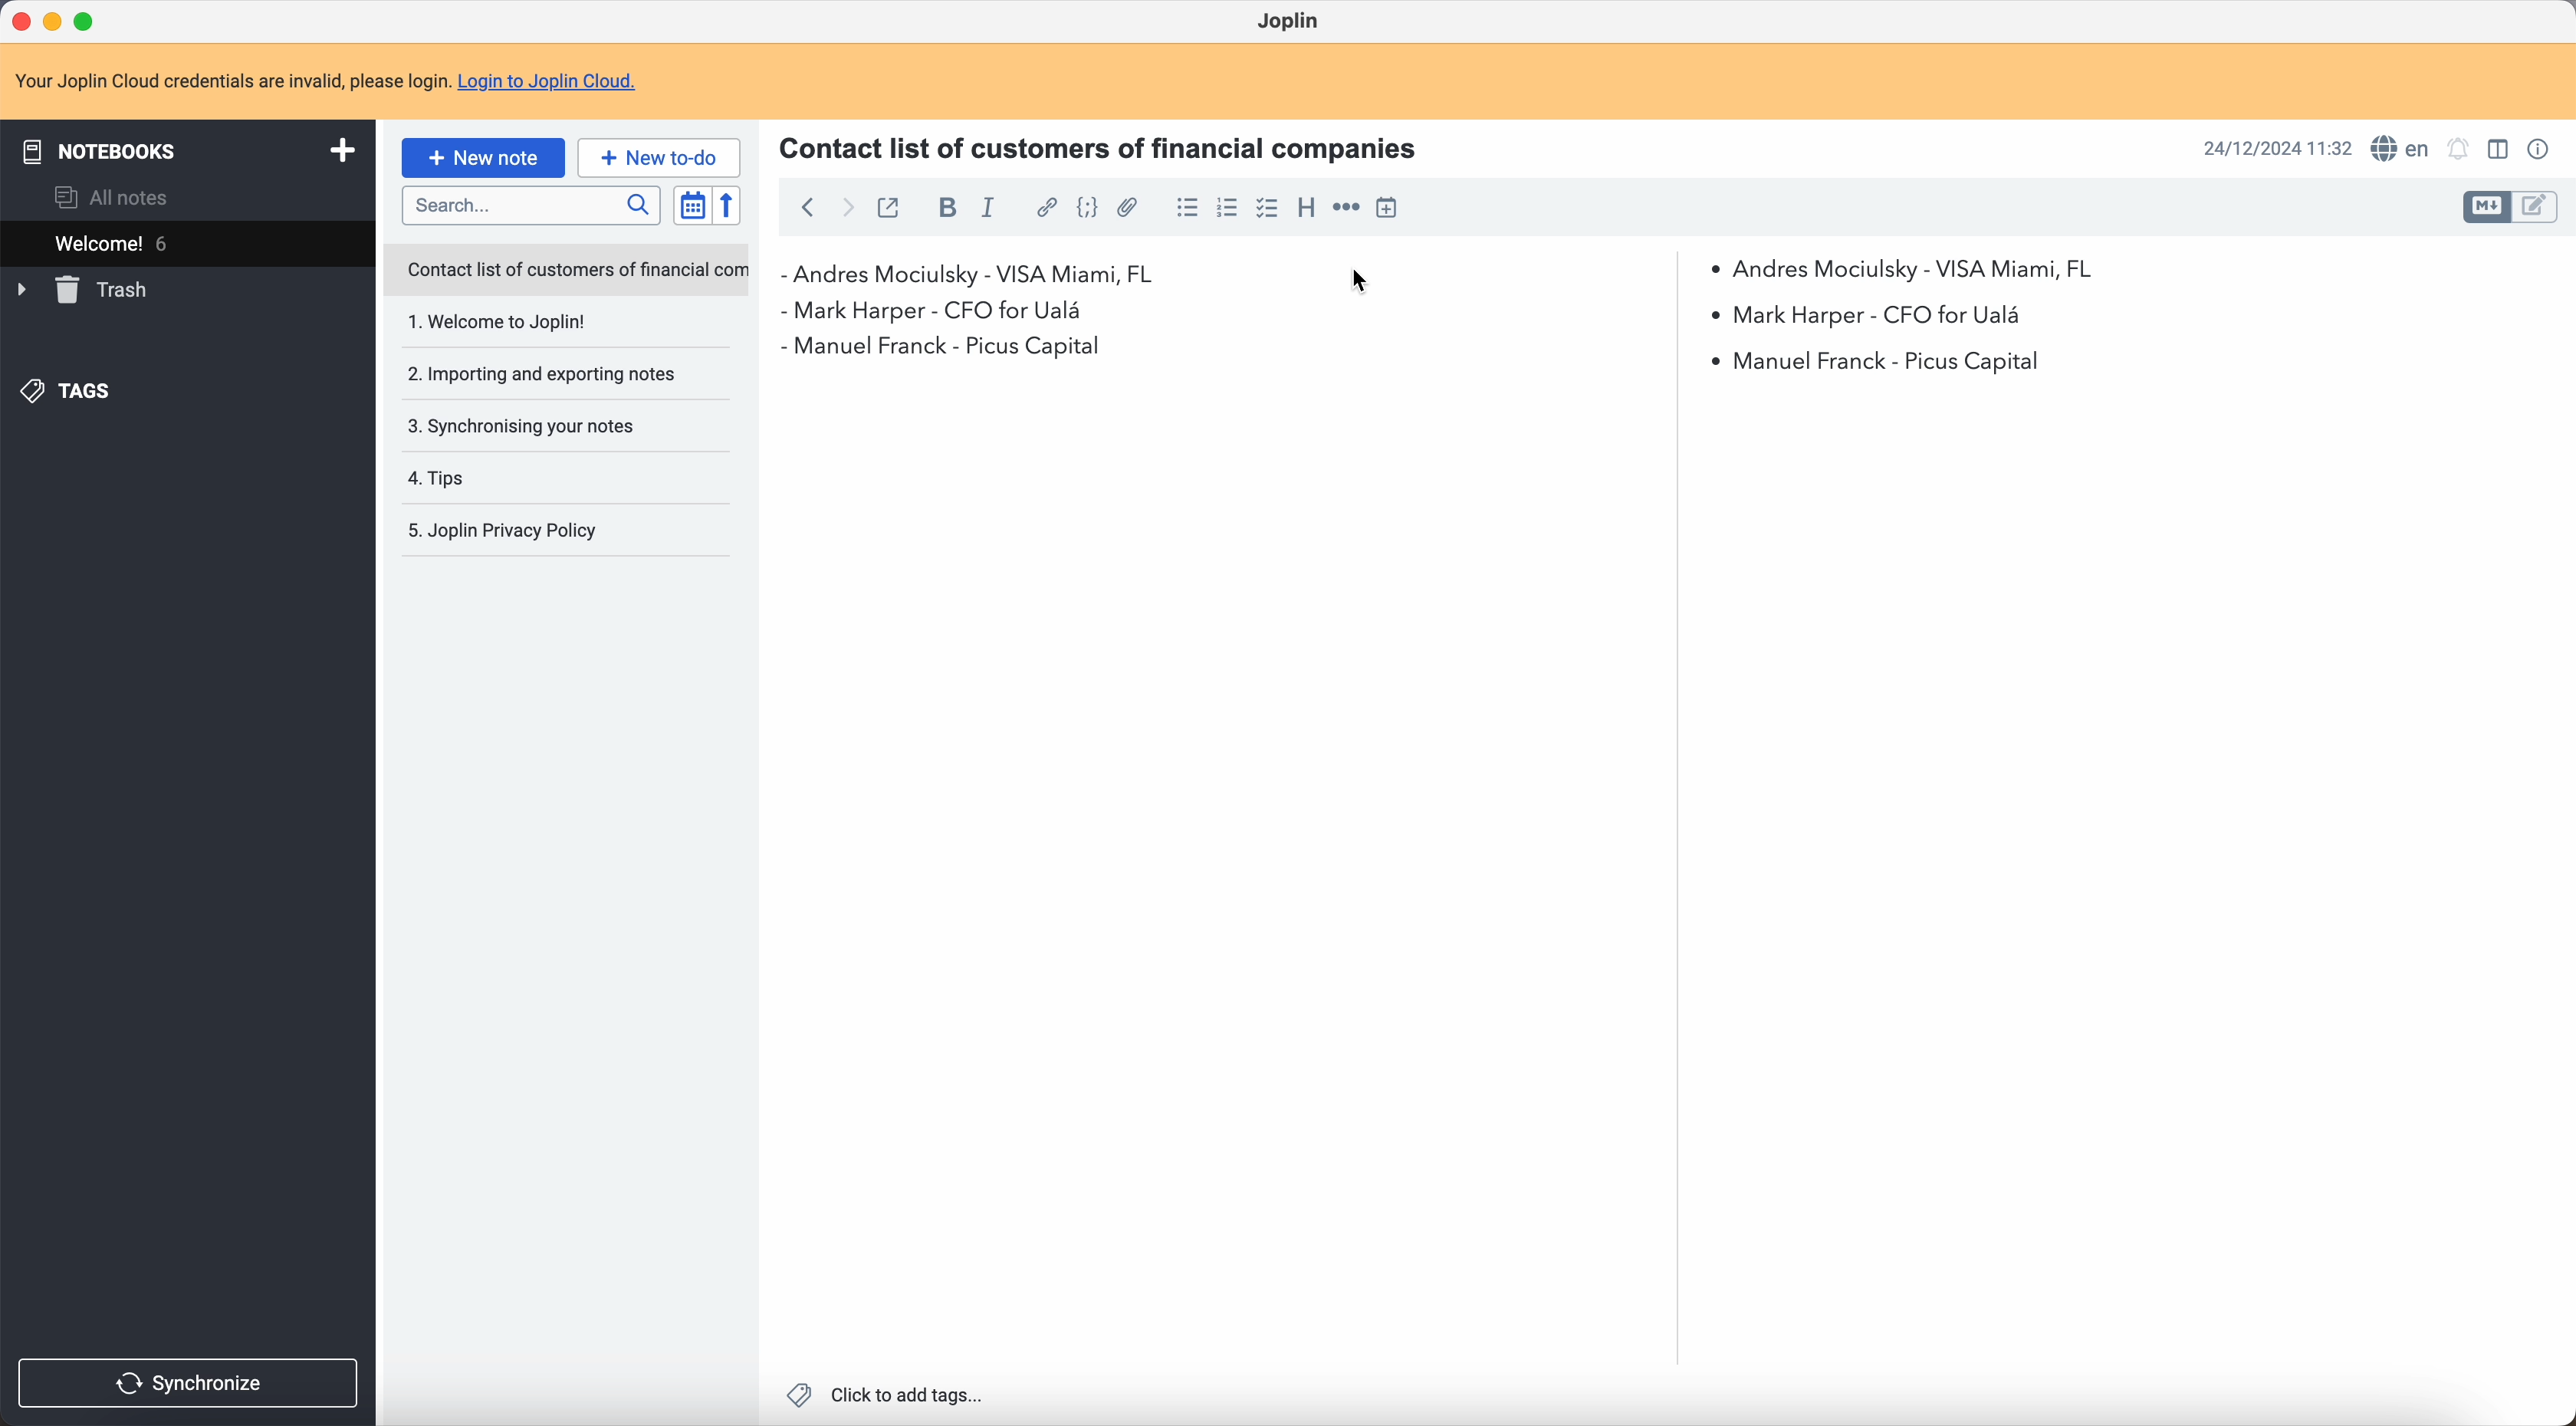 The height and width of the screenshot is (1426, 2576). Describe the element at coordinates (2489, 208) in the screenshot. I see `toggle edit layout` at that location.